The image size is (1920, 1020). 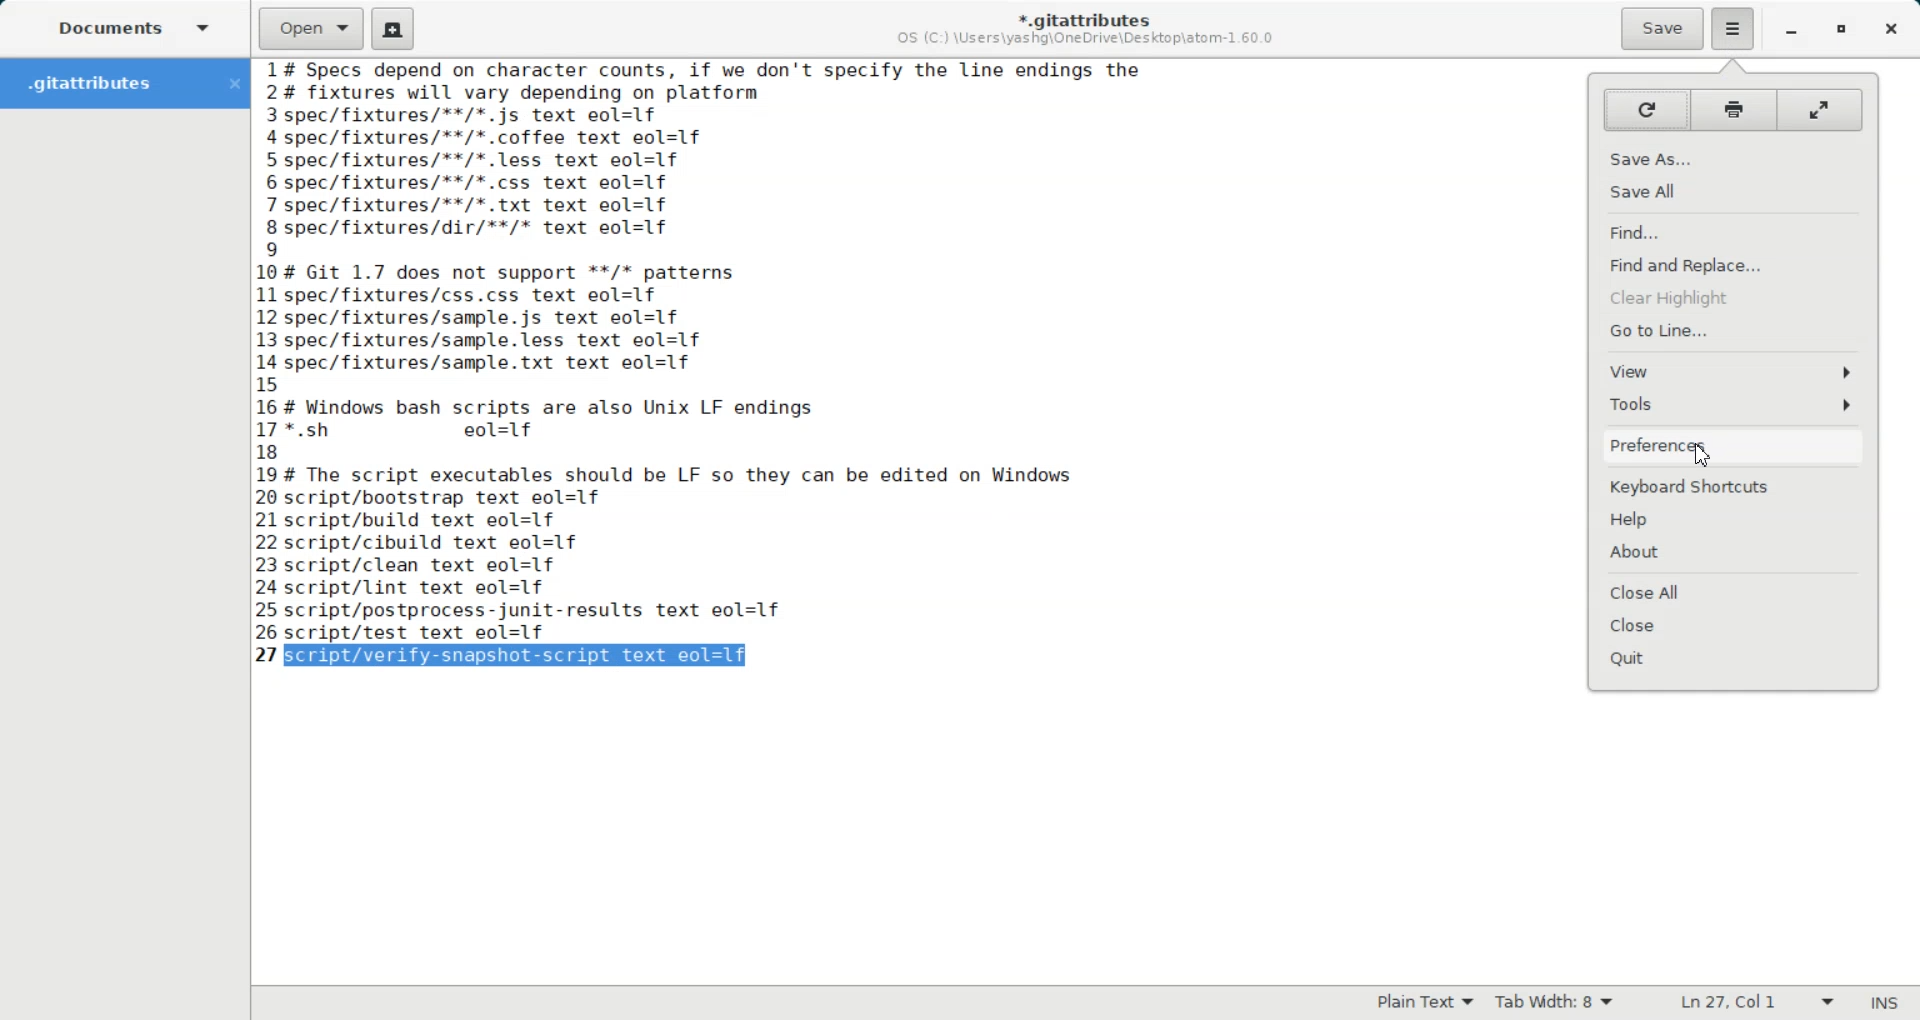 I want to click on View, so click(x=1734, y=372).